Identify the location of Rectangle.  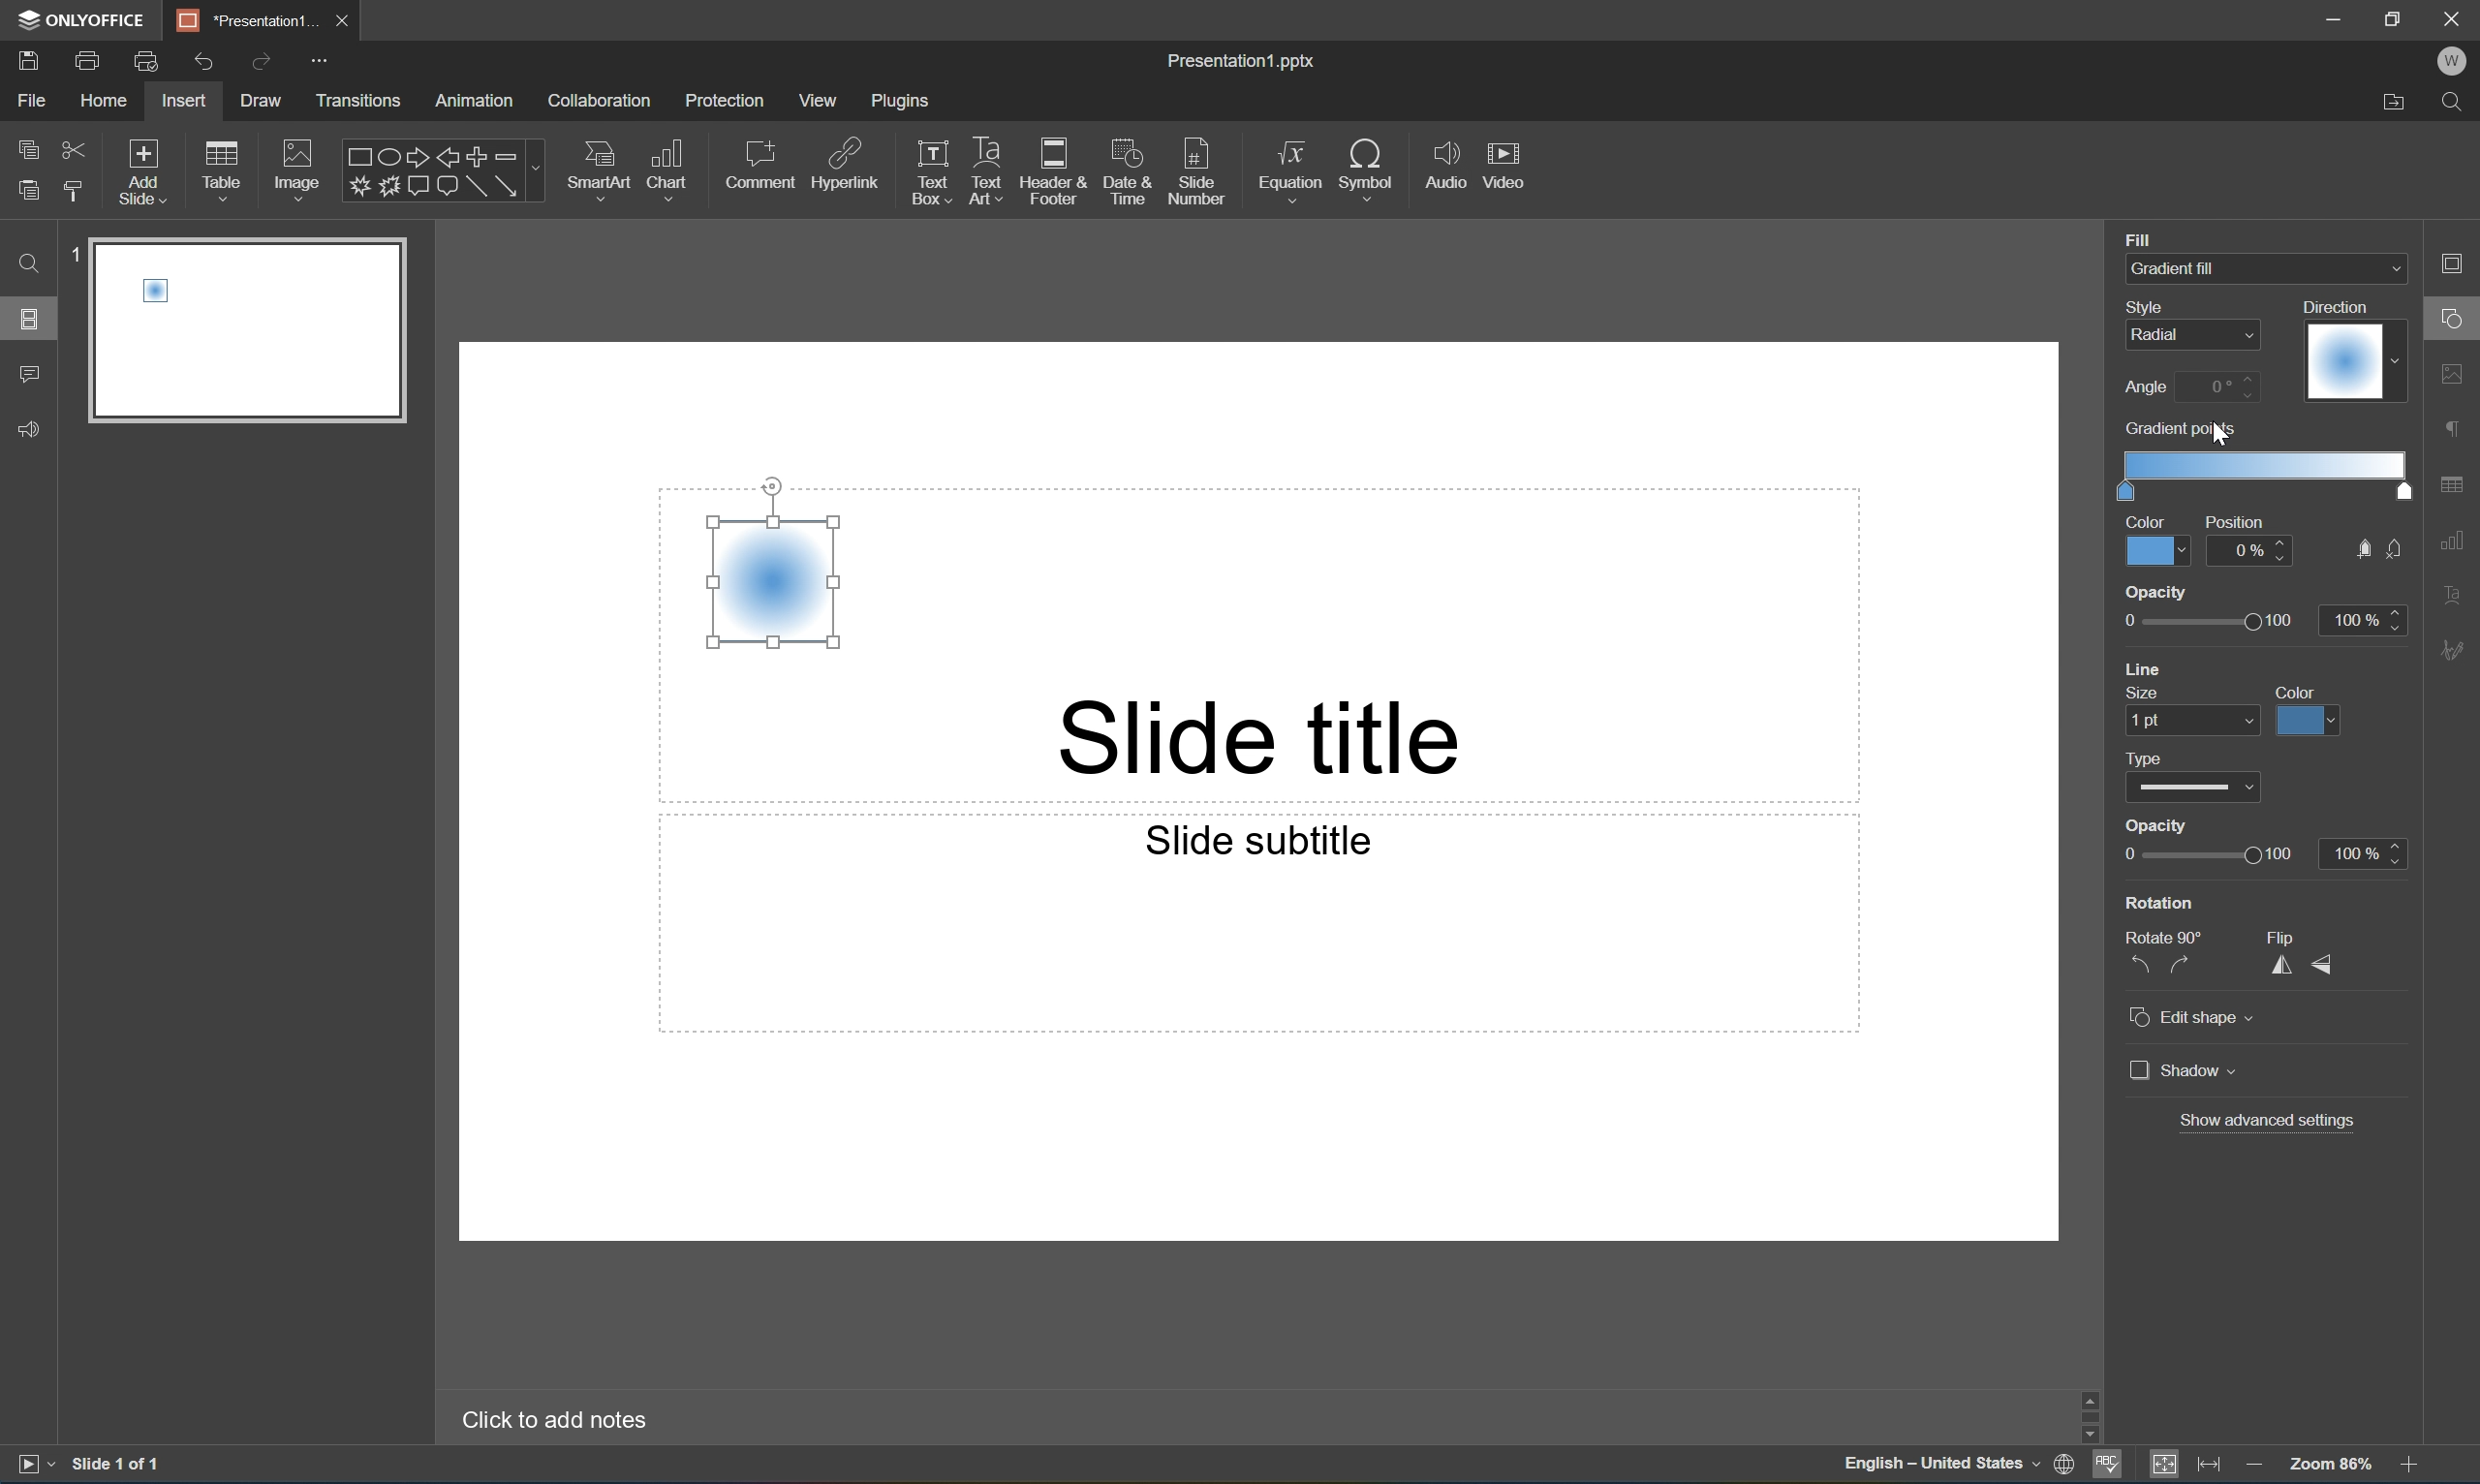
(476, 188).